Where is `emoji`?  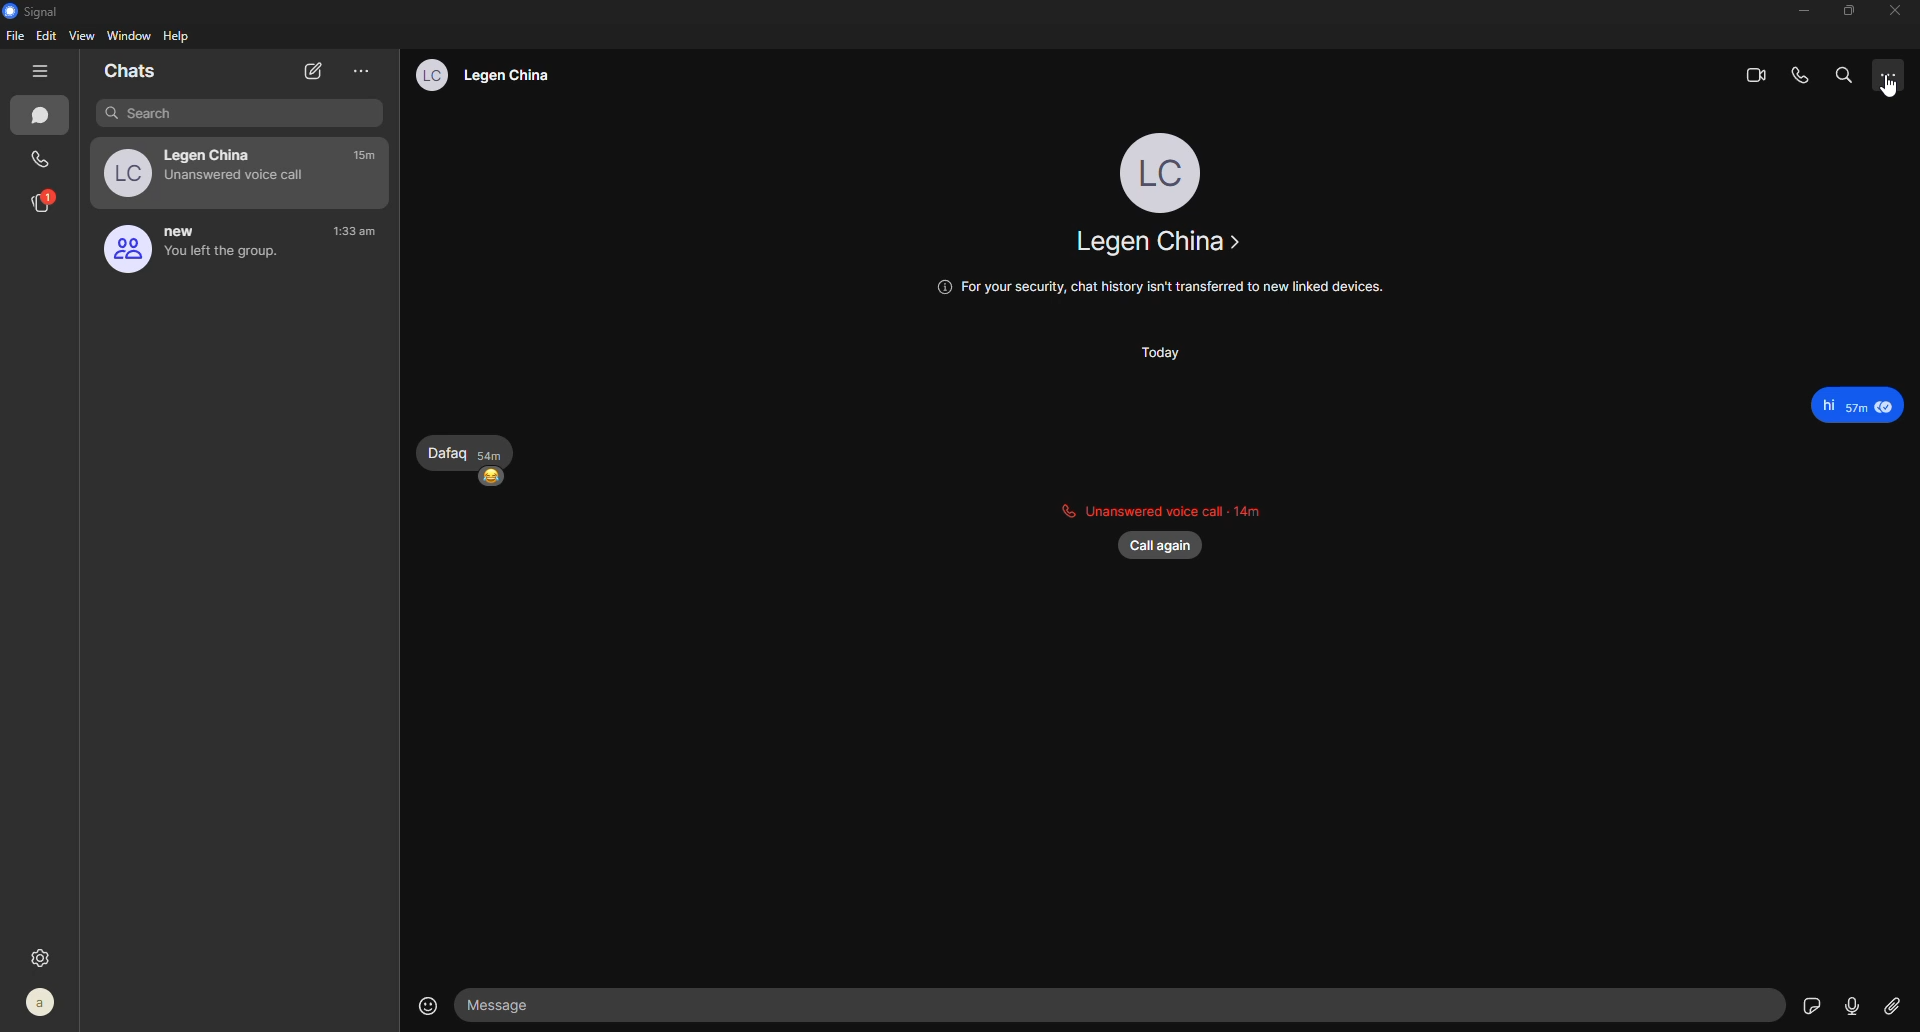 emoji is located at coordinates (417, 1003).